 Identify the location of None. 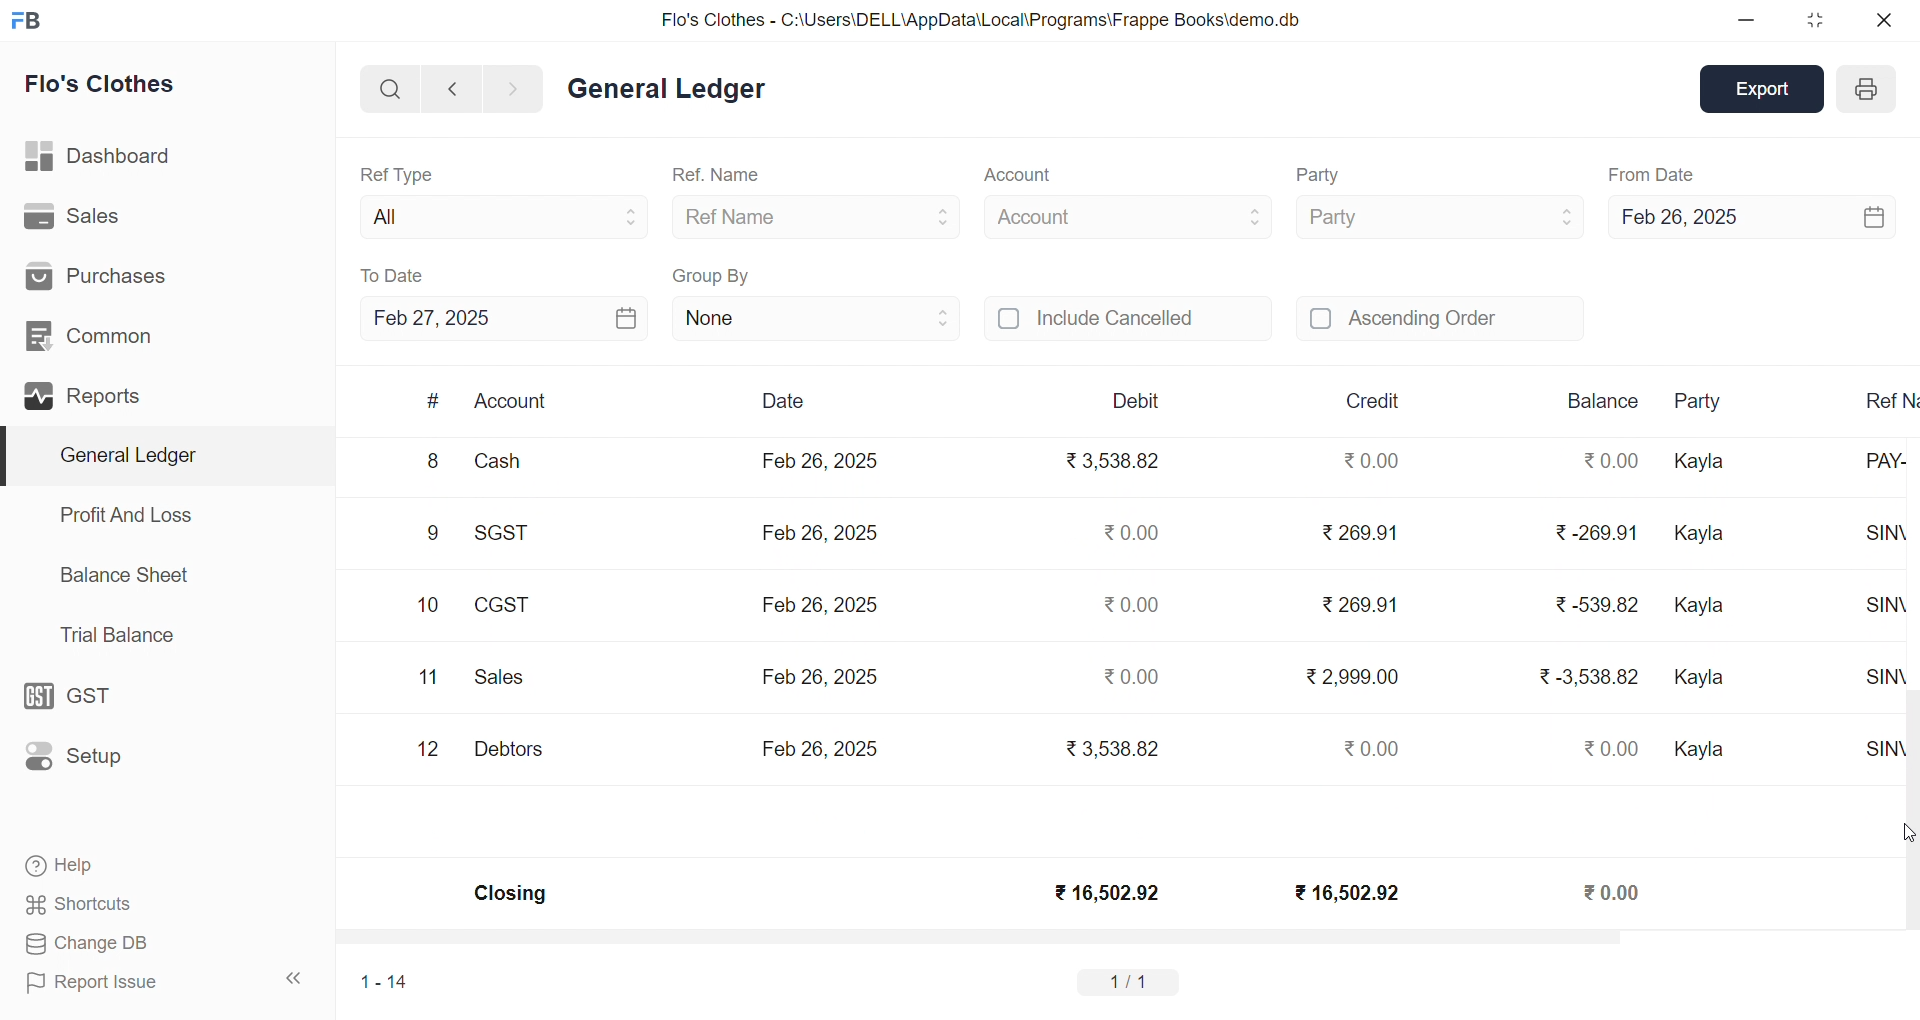
(816, 317).